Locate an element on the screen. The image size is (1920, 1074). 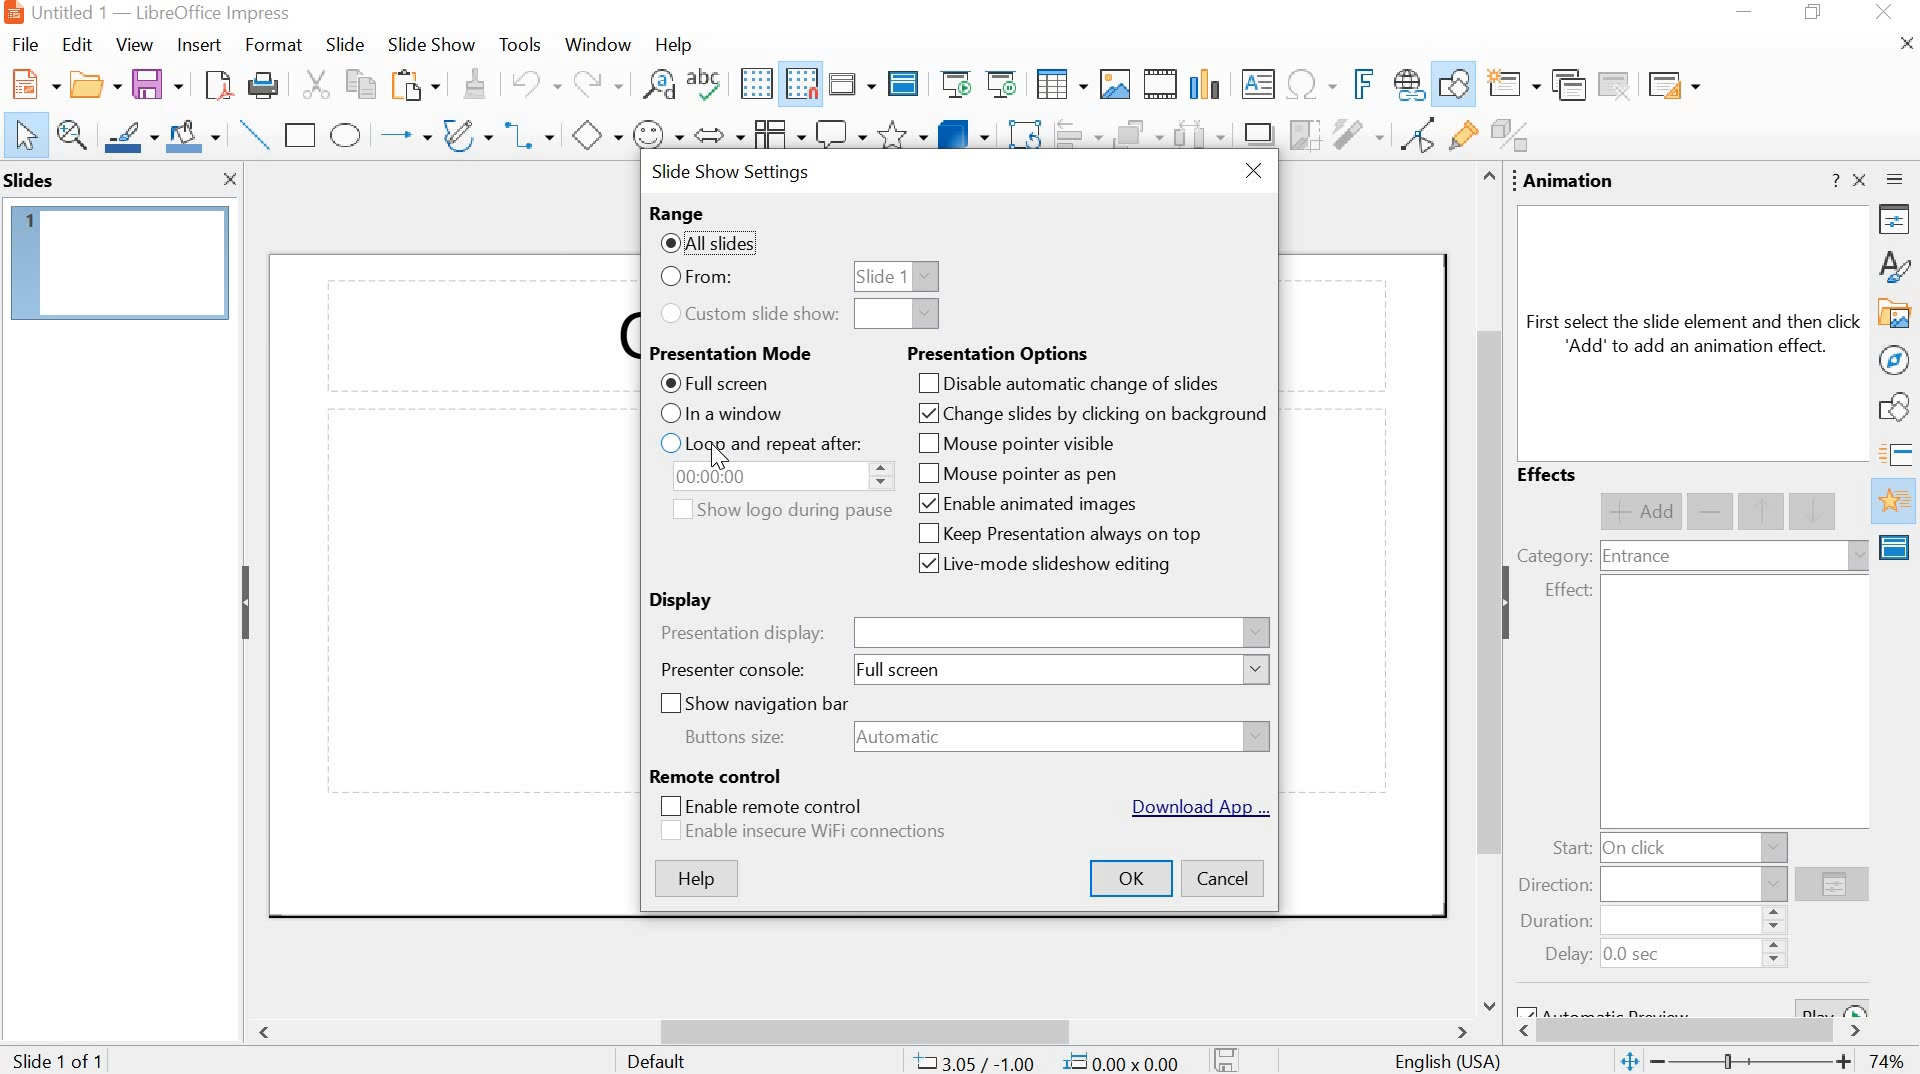
slide show settings is located at coordinates (734, 173).